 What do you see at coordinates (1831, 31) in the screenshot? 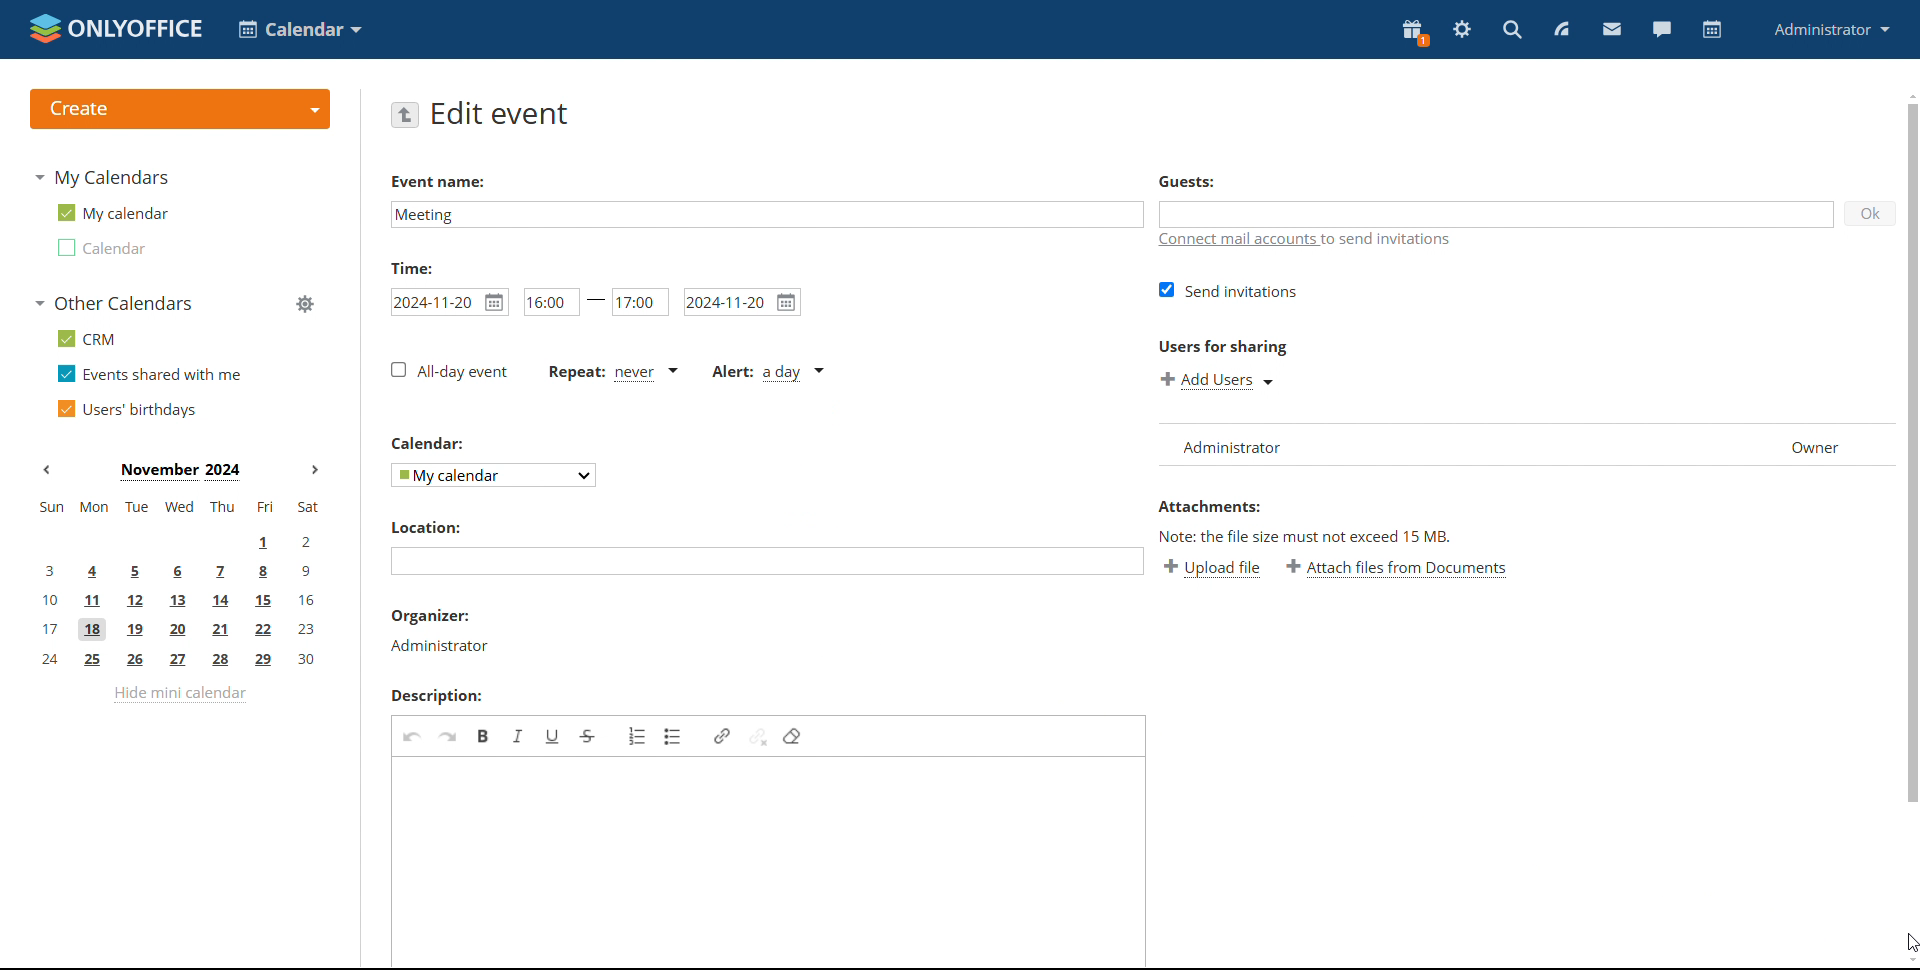
I see `profile` at bounding box center [1831, 31].